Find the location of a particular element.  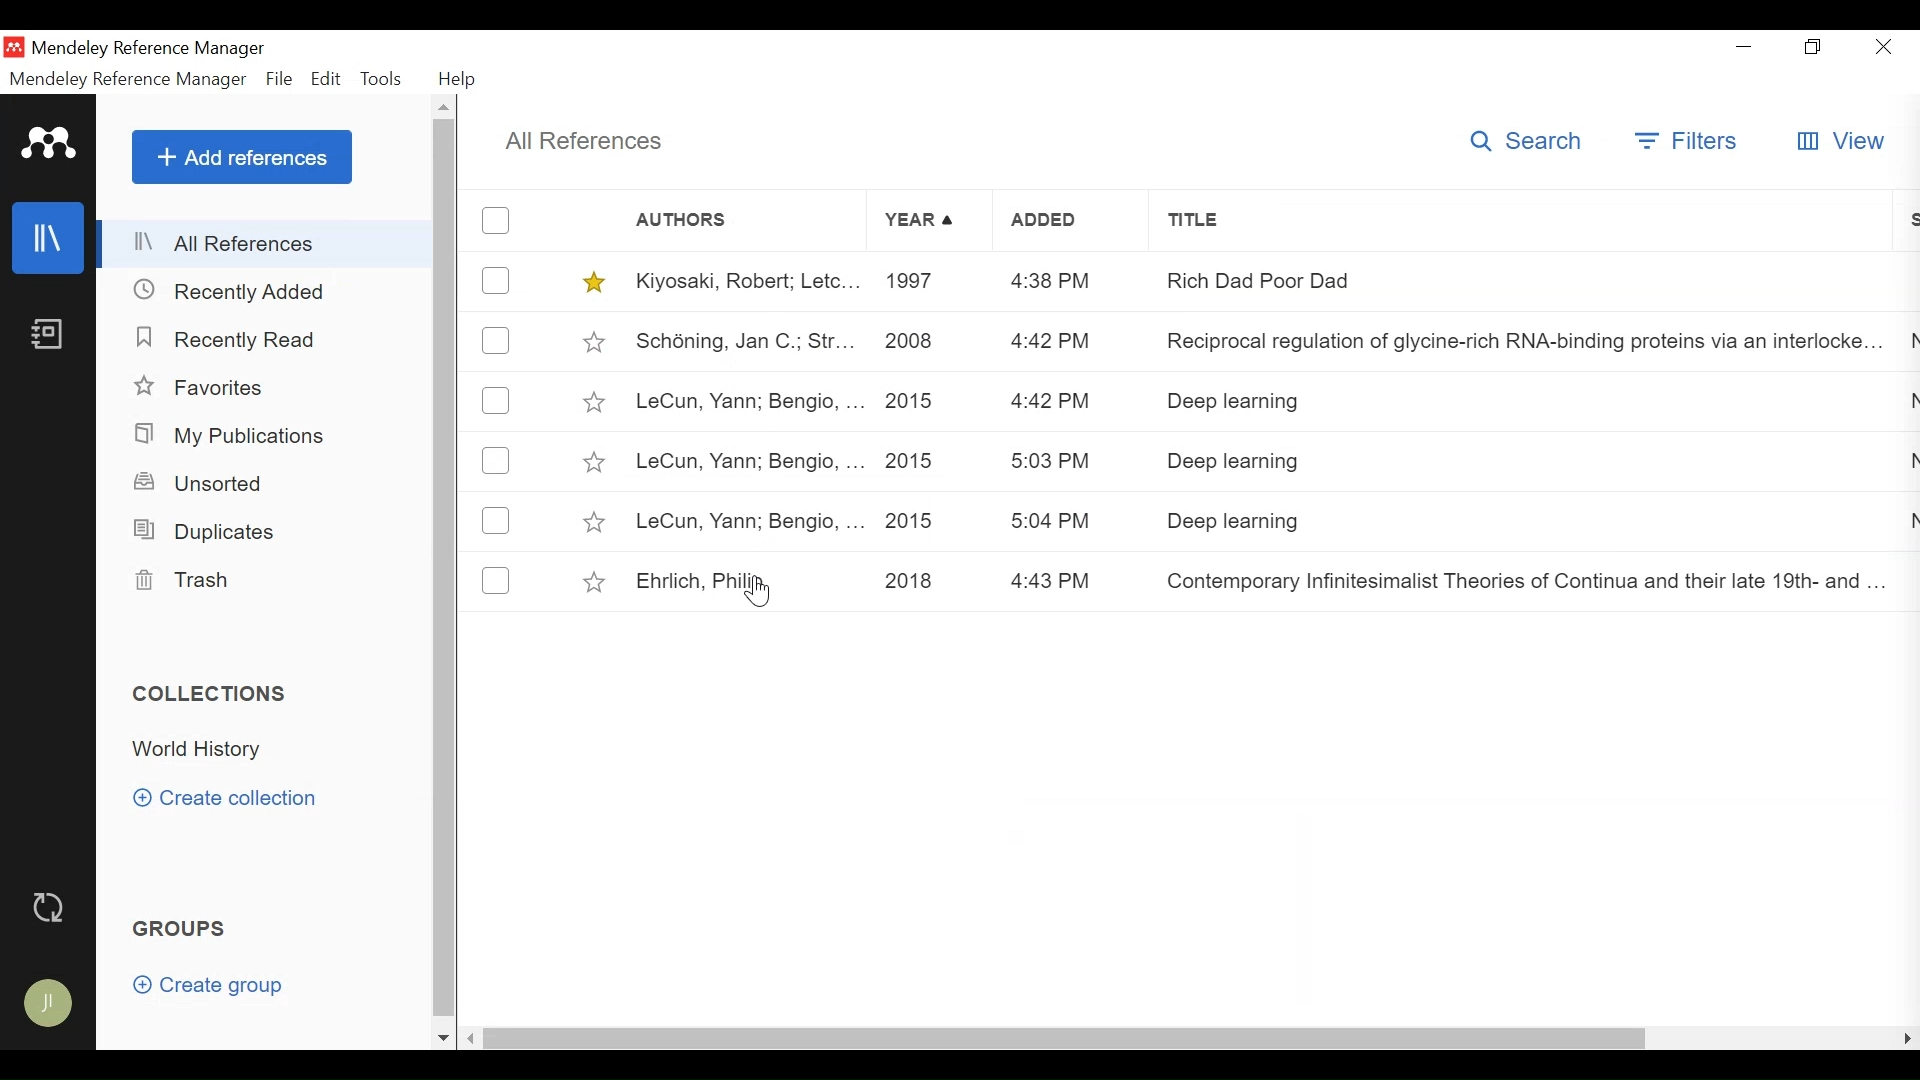

Recently Added is located at coordinates (231, 338).